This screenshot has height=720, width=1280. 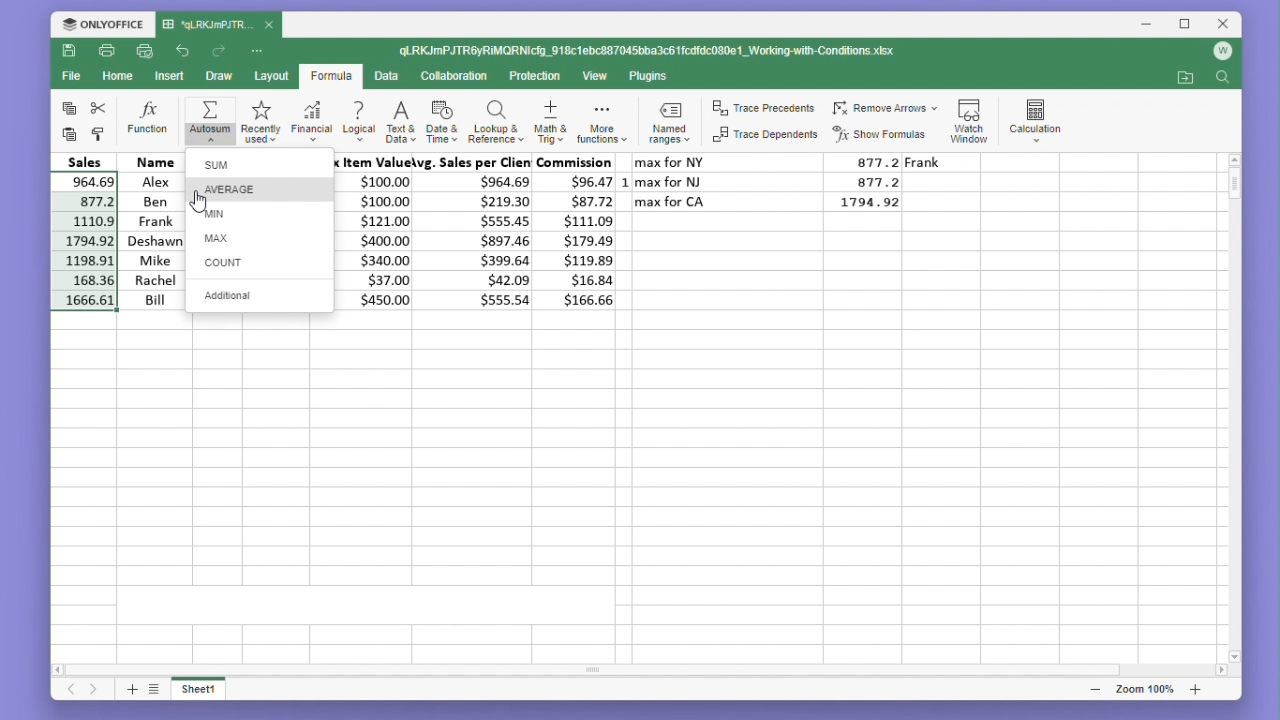 I want to click on Draw, so click(x=218, y=76).